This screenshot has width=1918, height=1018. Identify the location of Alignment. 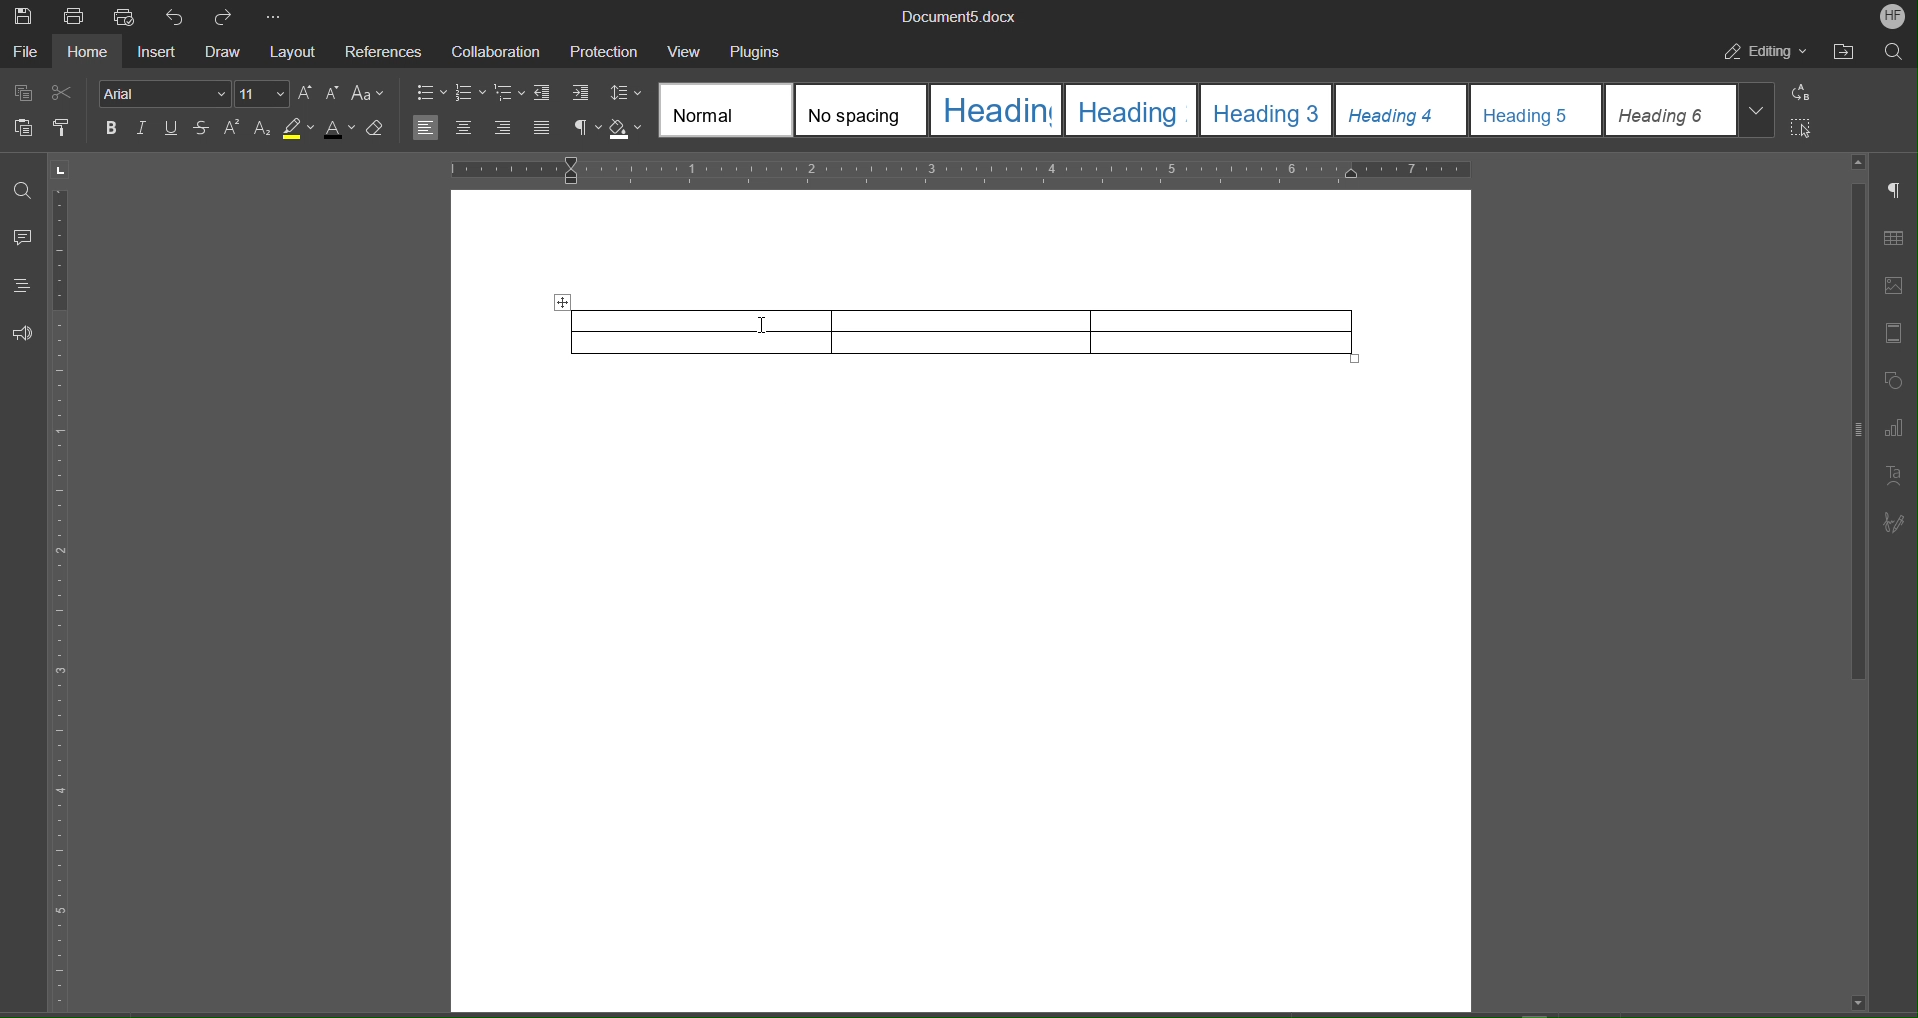
(482, 128).